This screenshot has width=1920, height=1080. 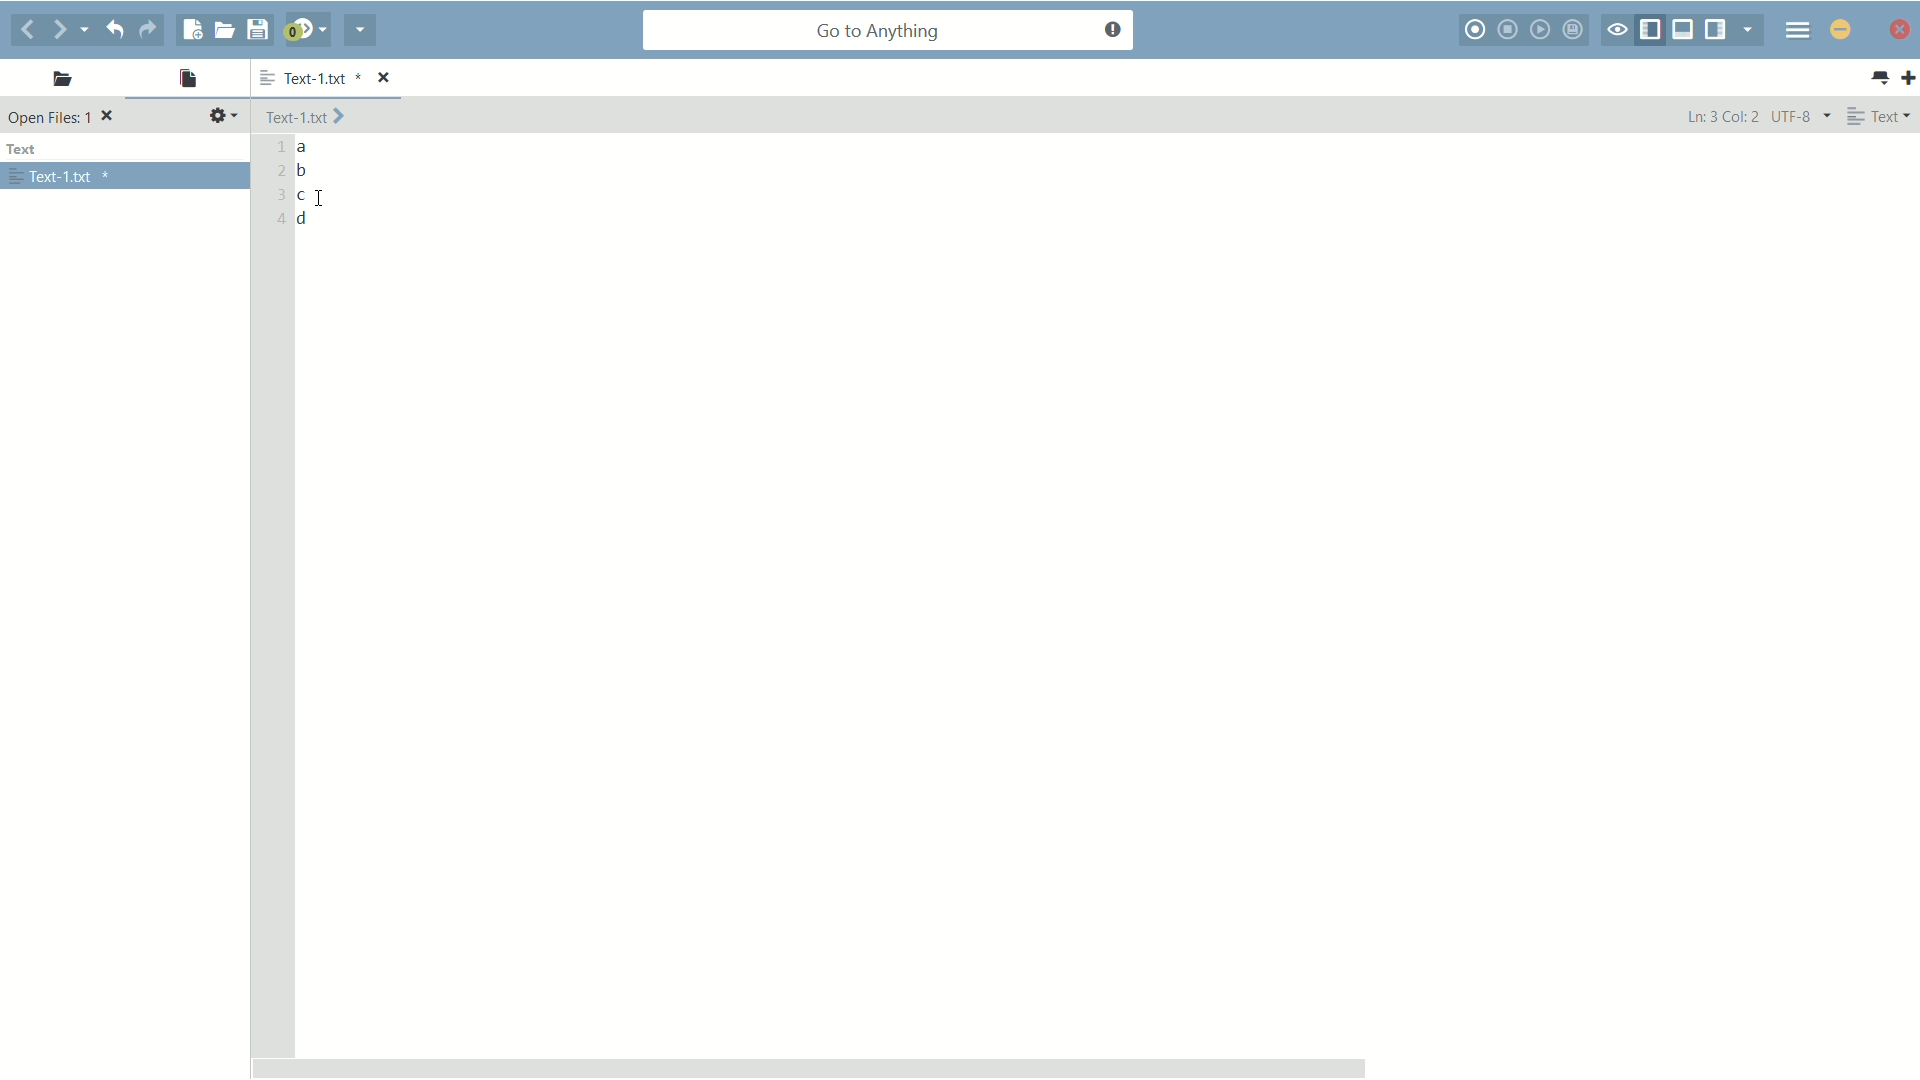 I want to click on Text-1.txt *, so click(x=61, y=177).